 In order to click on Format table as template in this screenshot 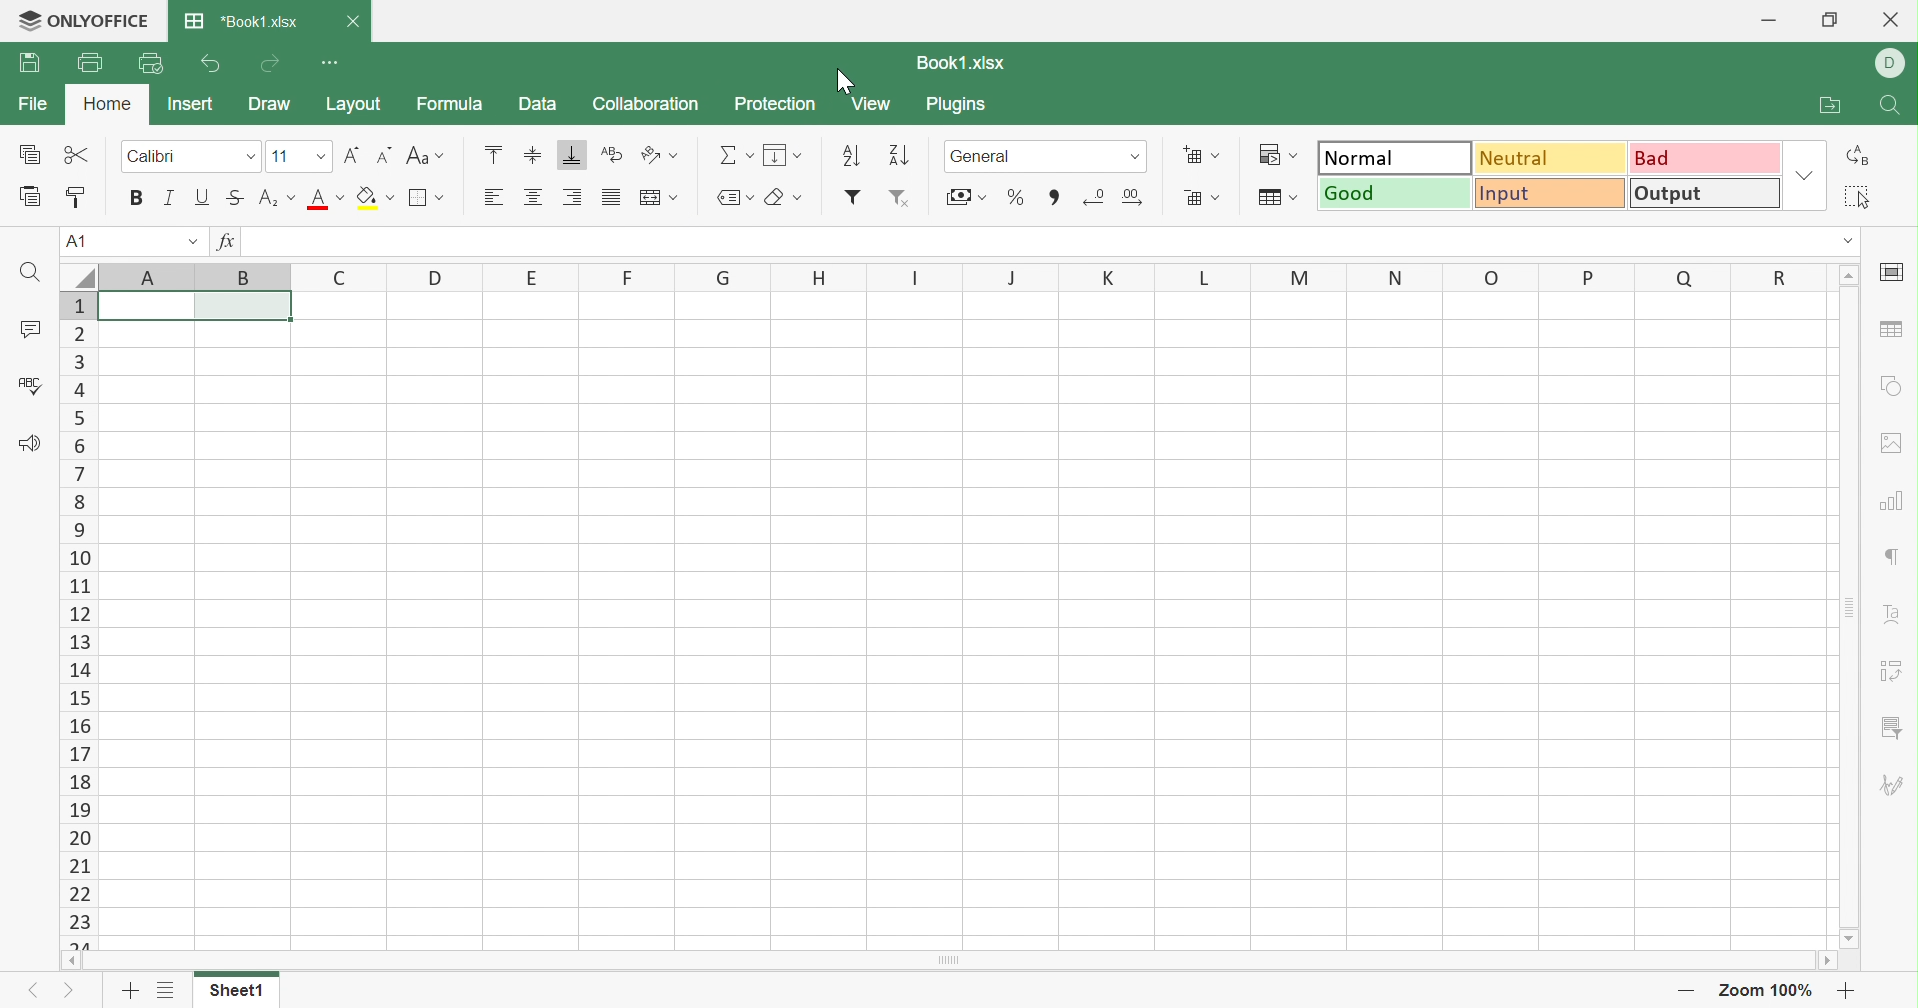, I will do `click(1276, 199)`.